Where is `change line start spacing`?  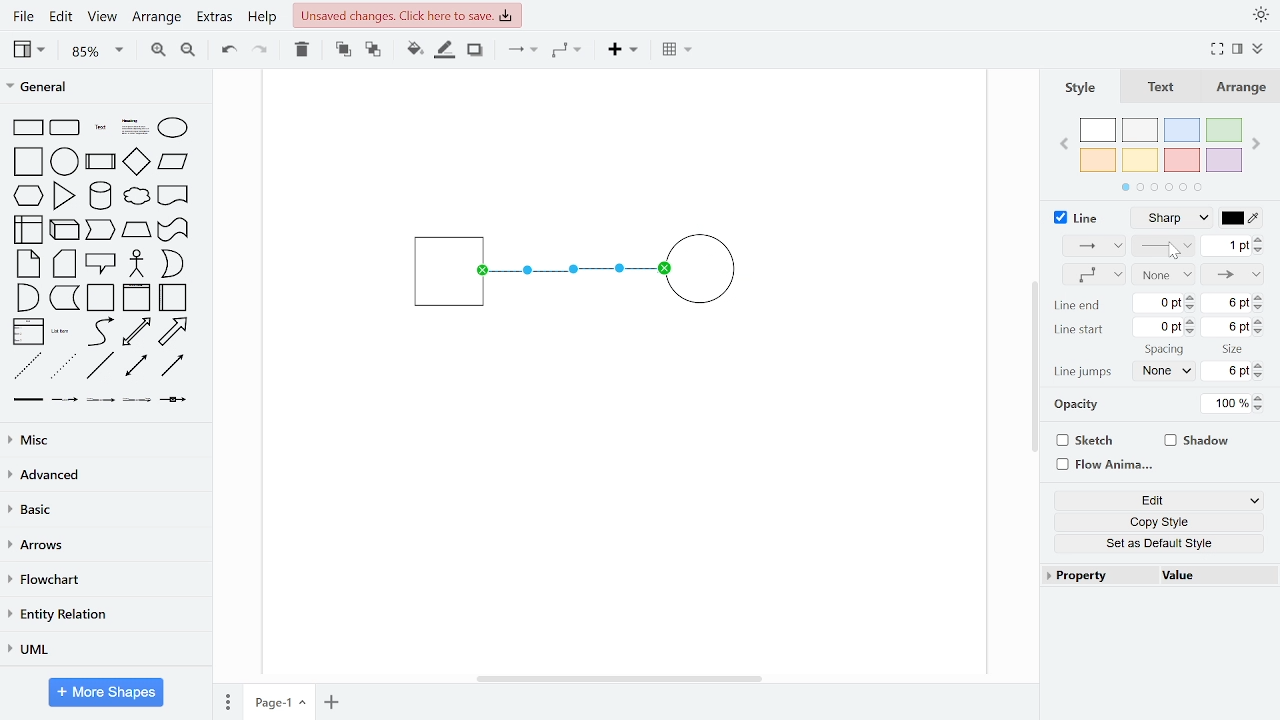
change line start spacing is located at coordinates (1166, 326).